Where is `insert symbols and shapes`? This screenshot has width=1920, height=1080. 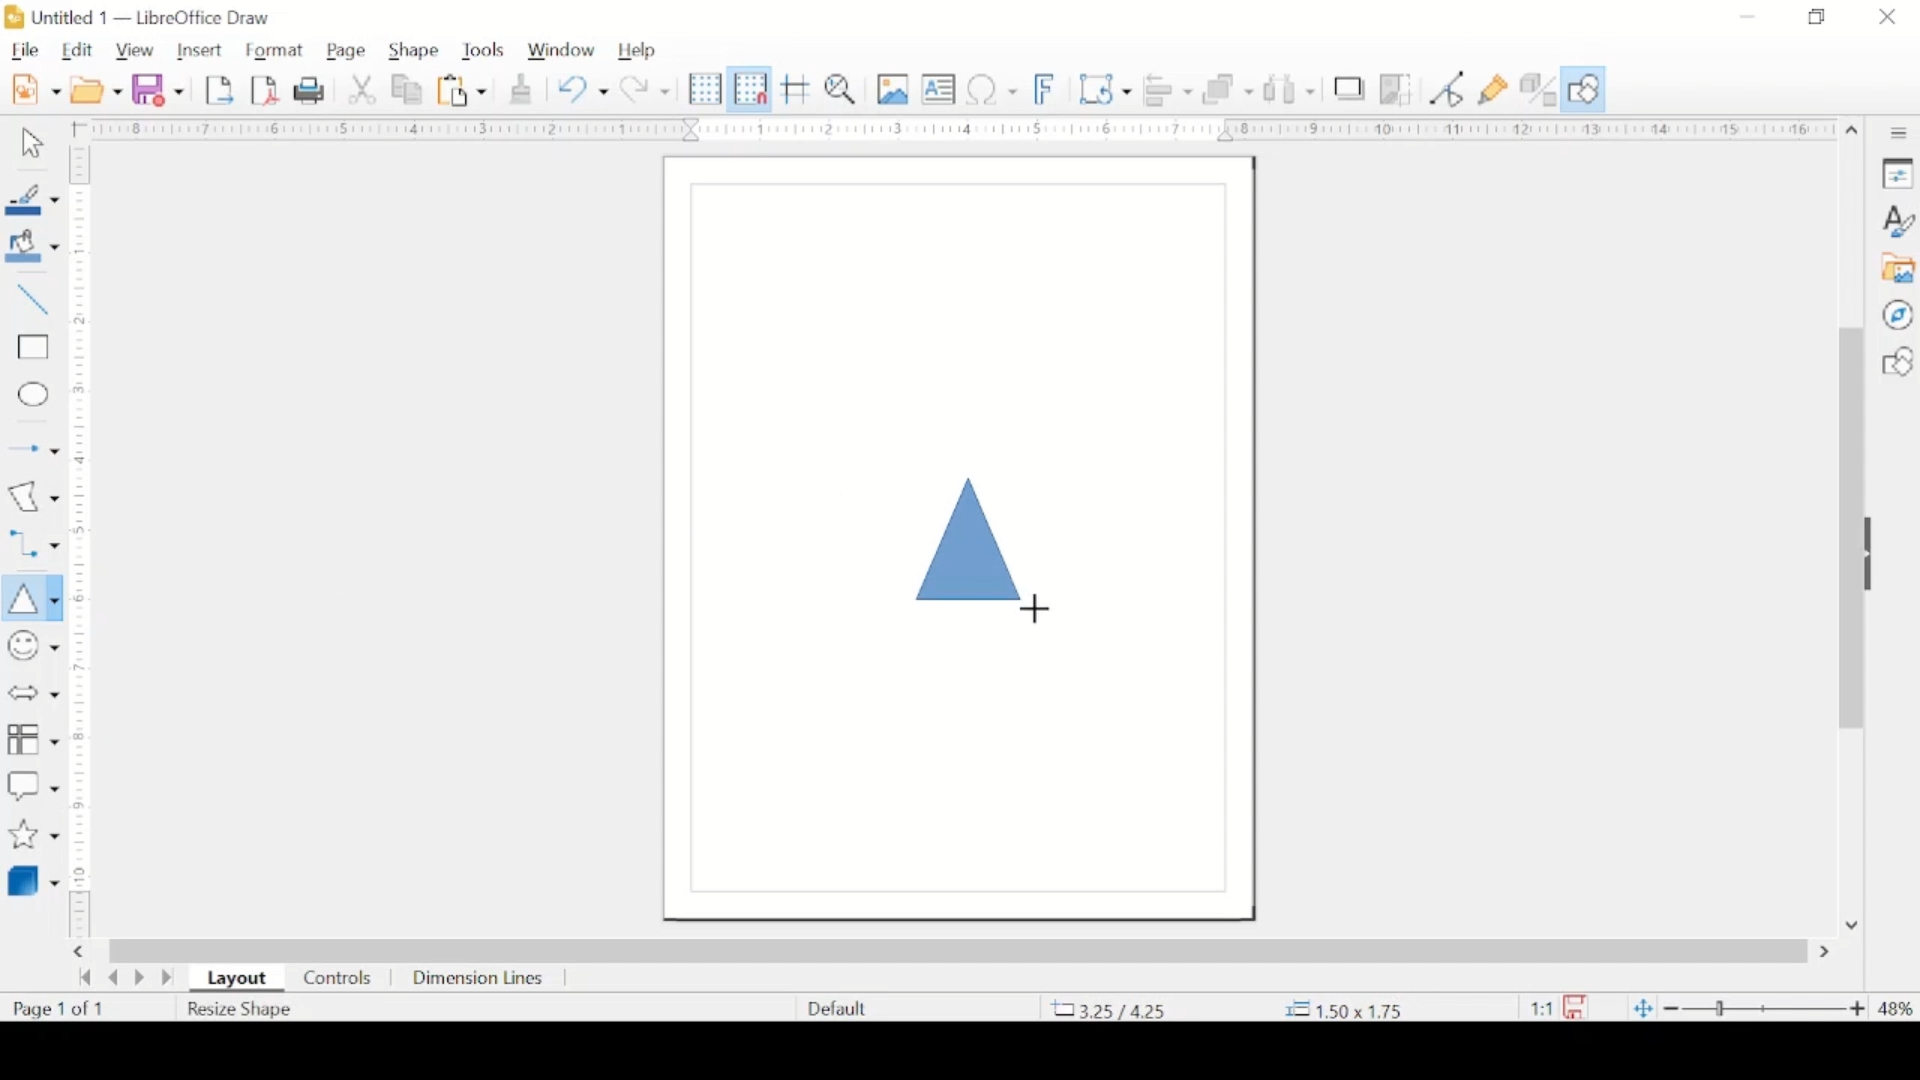 insert symbols and shapes is located at coordinates (32, 646).